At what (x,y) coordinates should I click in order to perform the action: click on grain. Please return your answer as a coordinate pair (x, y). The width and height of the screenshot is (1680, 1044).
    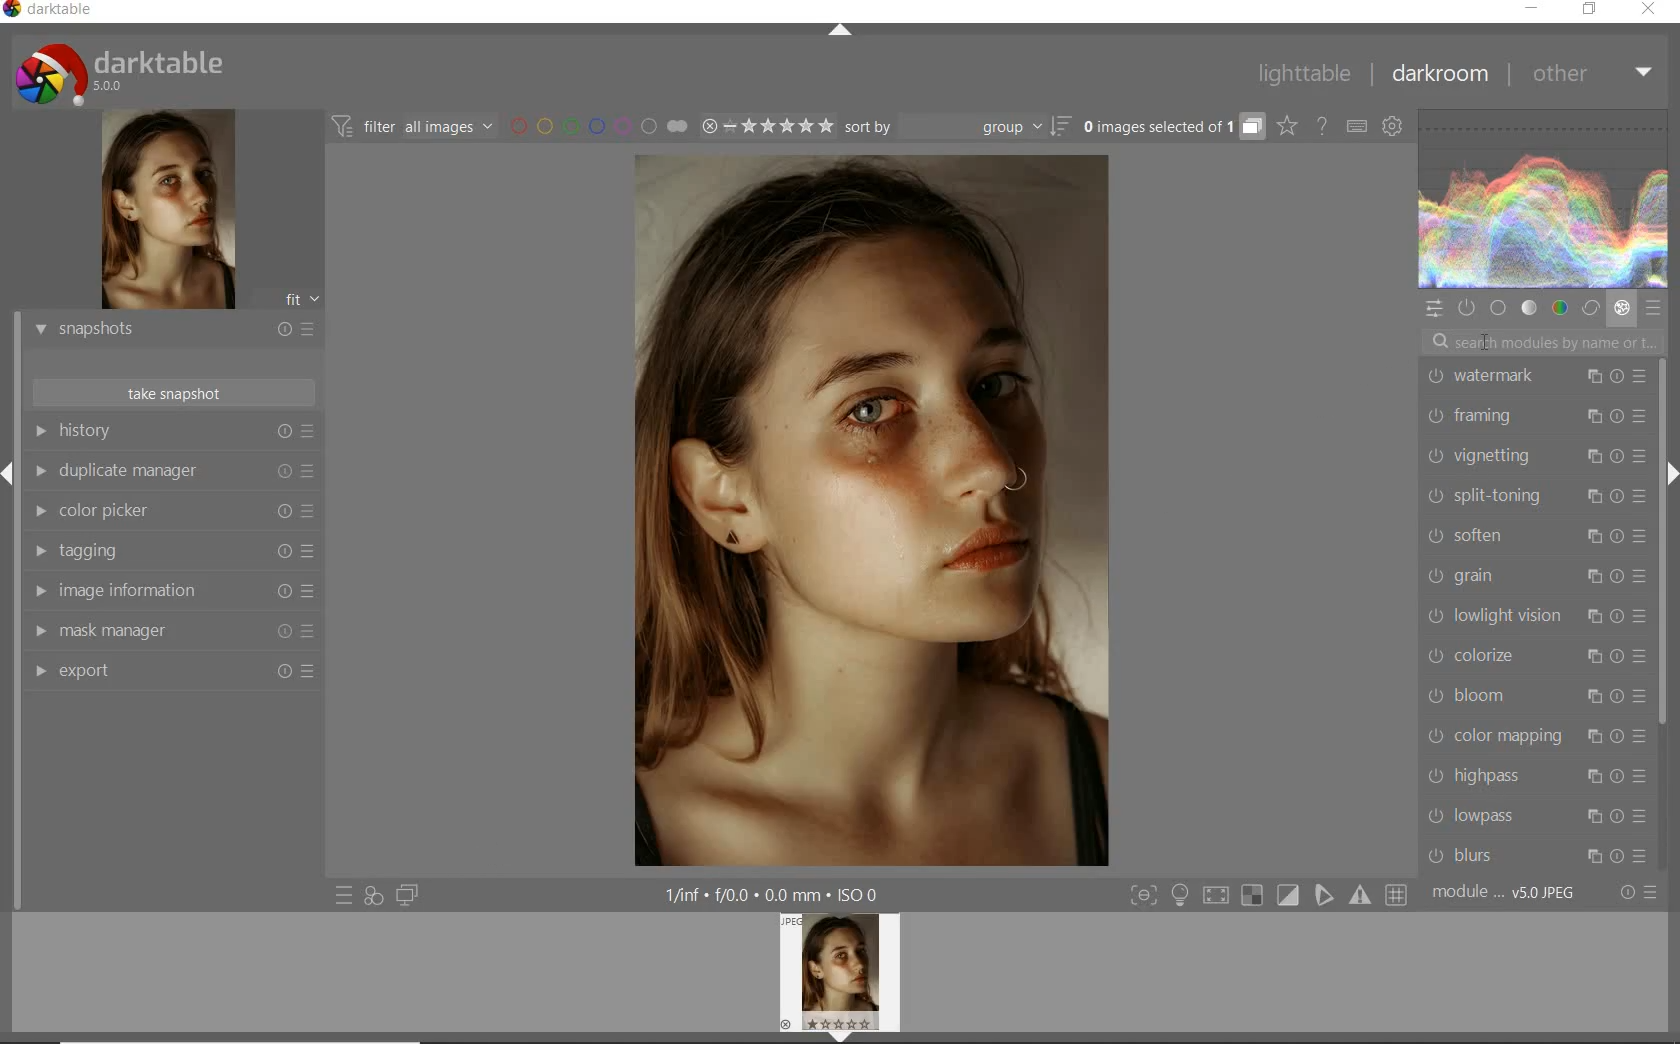
    Looking at the image, I should click on (1535, 578).